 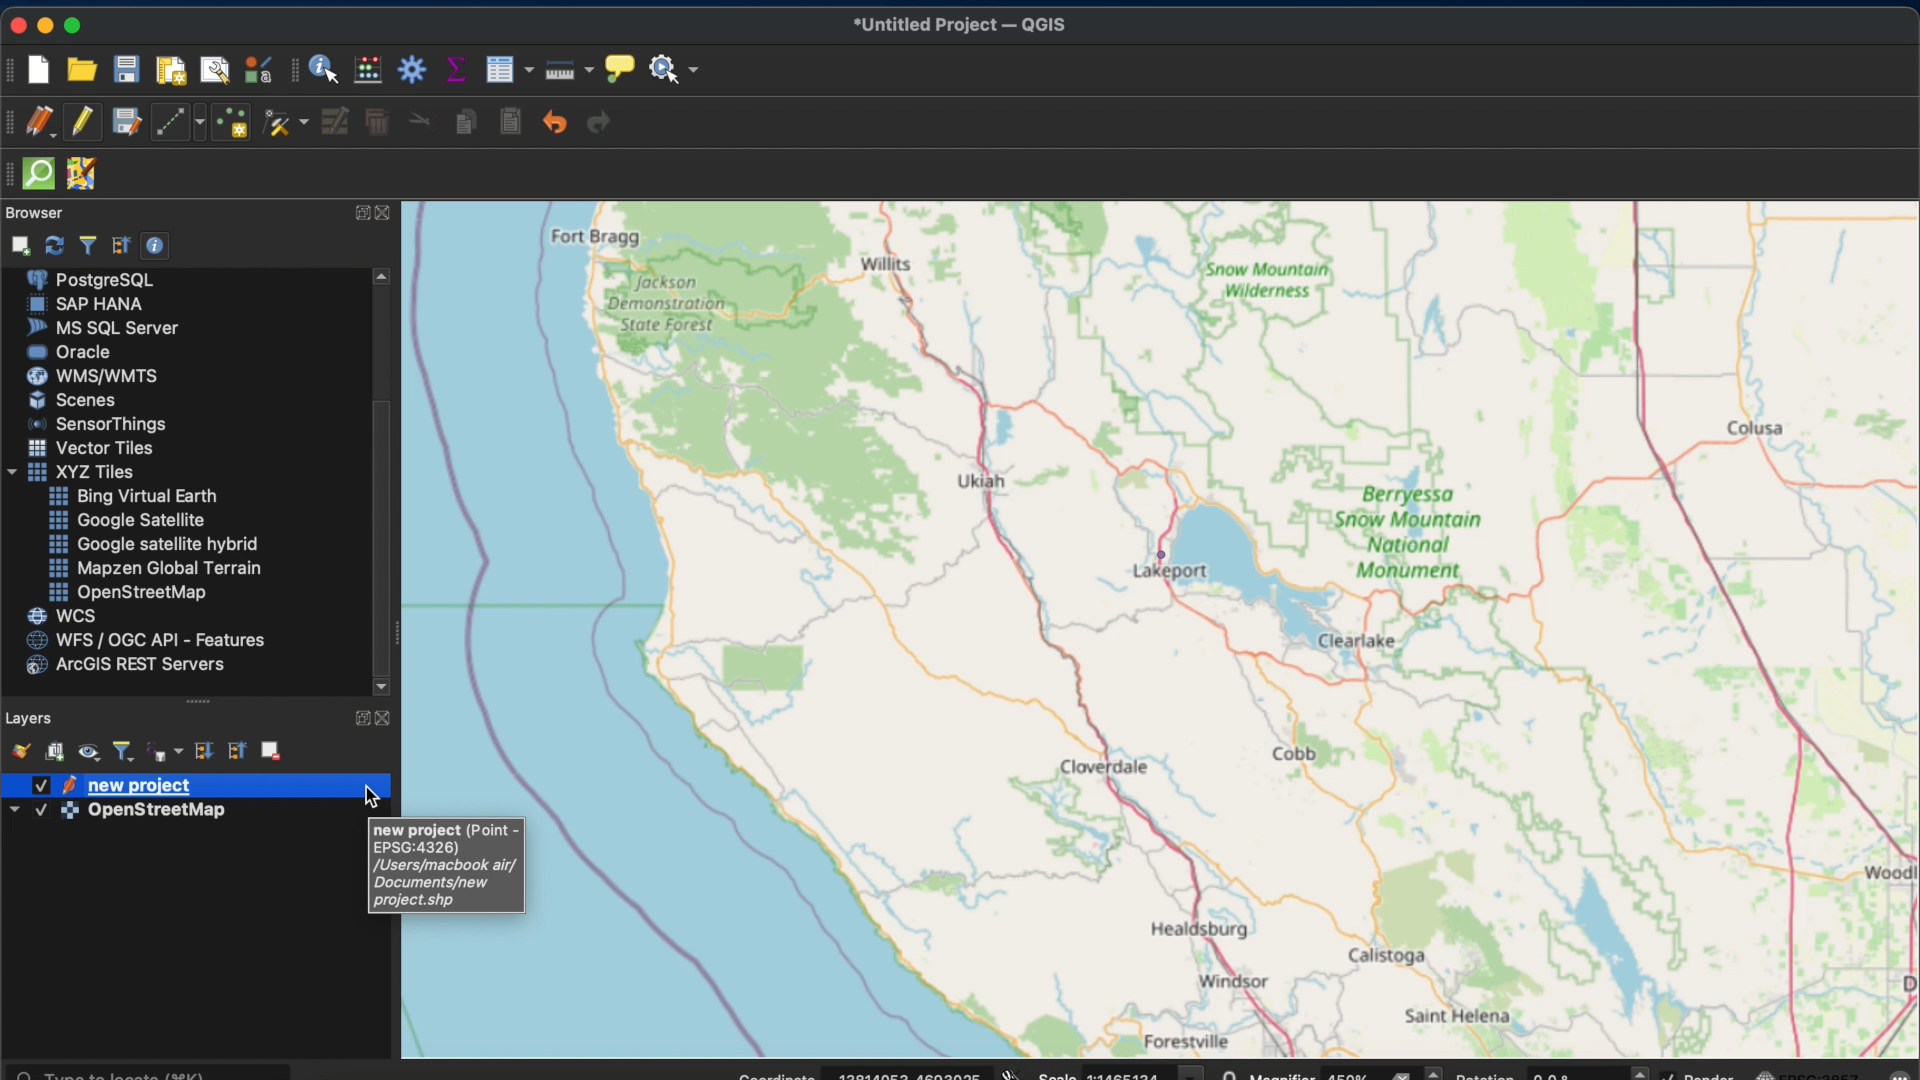 I want to click on cut features, so click(x=422, y=122).